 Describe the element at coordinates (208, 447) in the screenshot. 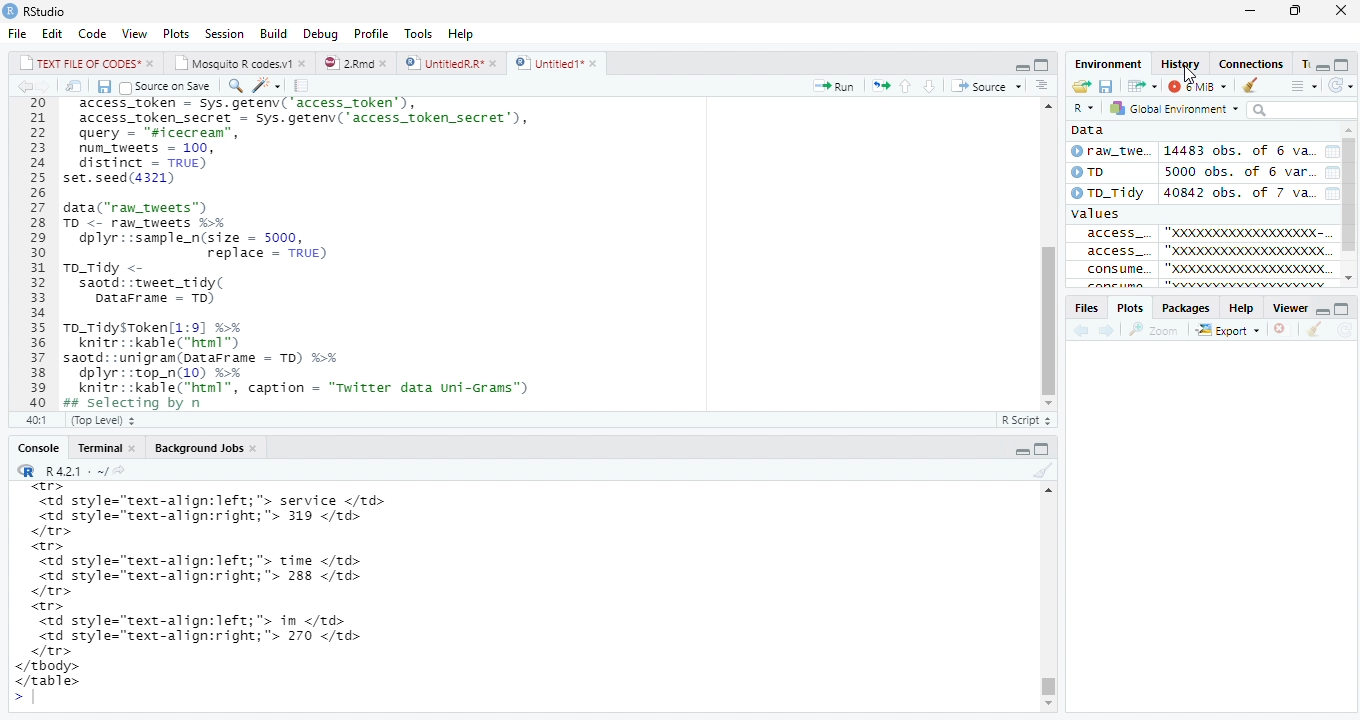

I see `Background Jobs` at that location.